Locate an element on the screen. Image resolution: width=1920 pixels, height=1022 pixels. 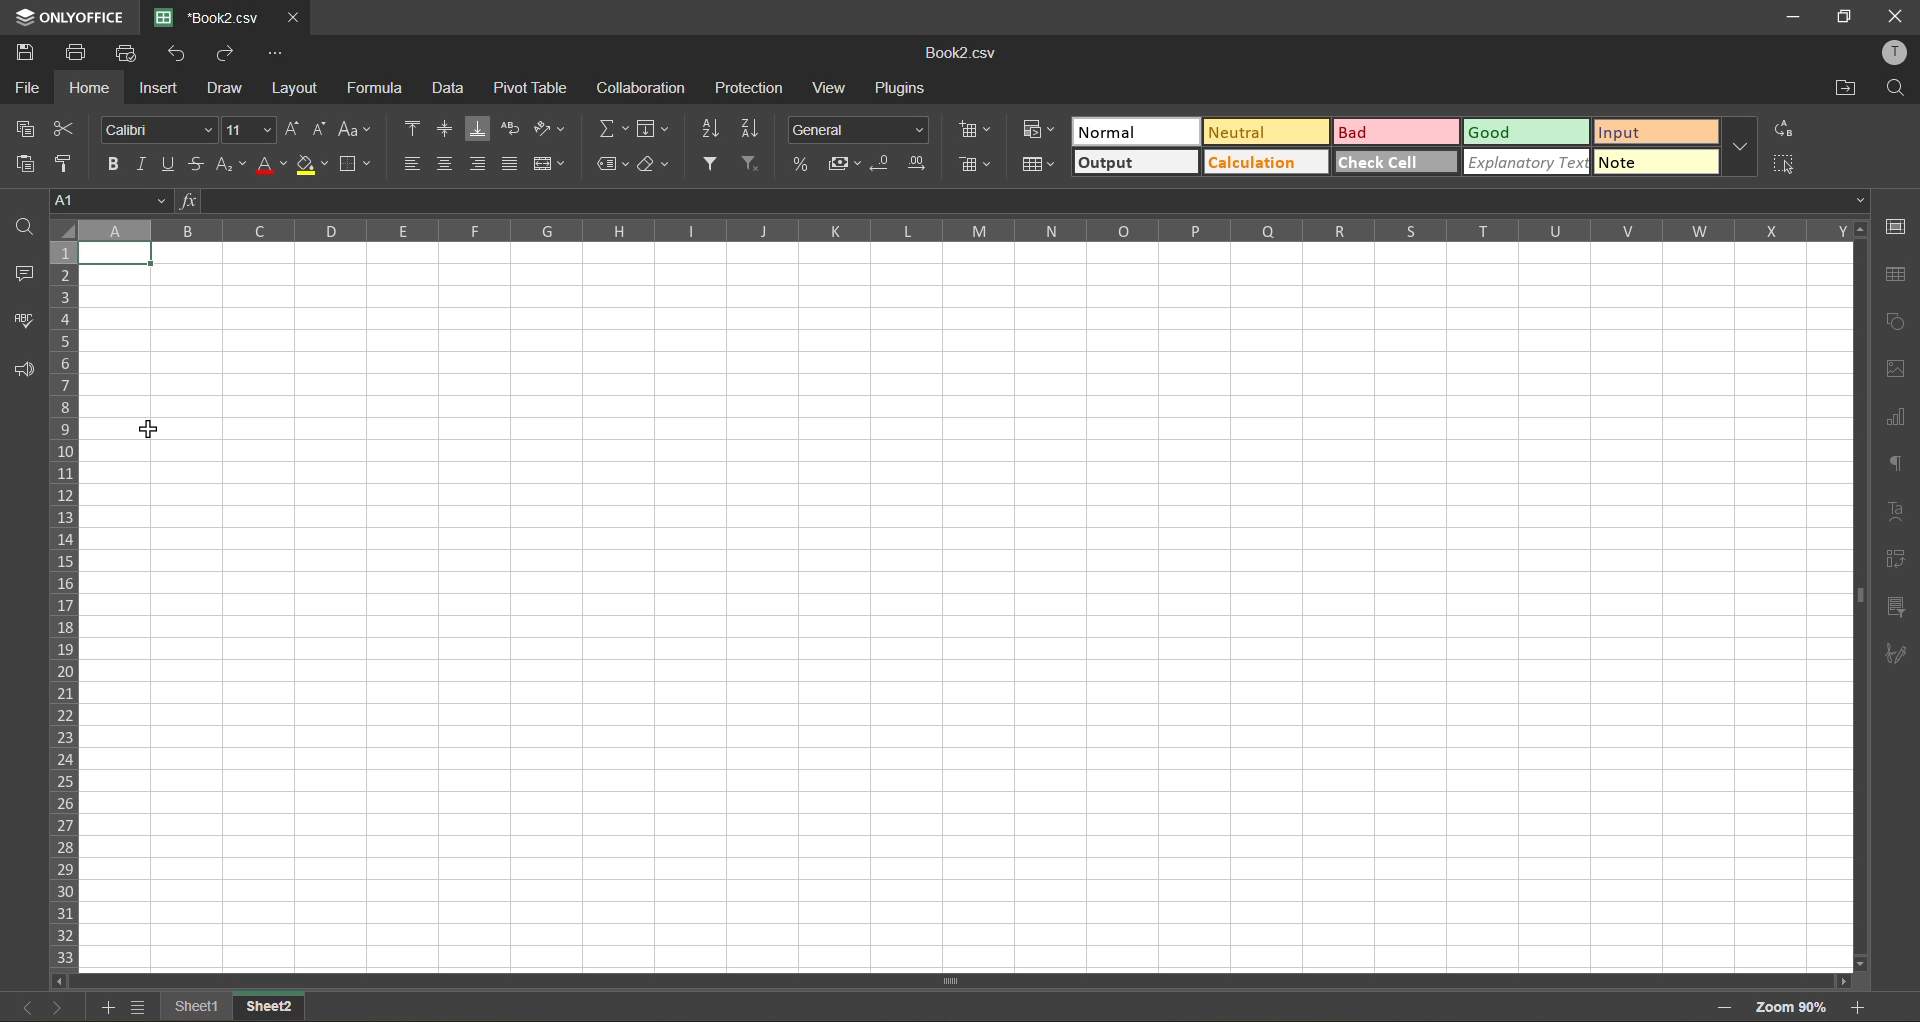
clear filter is located at coordinates (758, 166).